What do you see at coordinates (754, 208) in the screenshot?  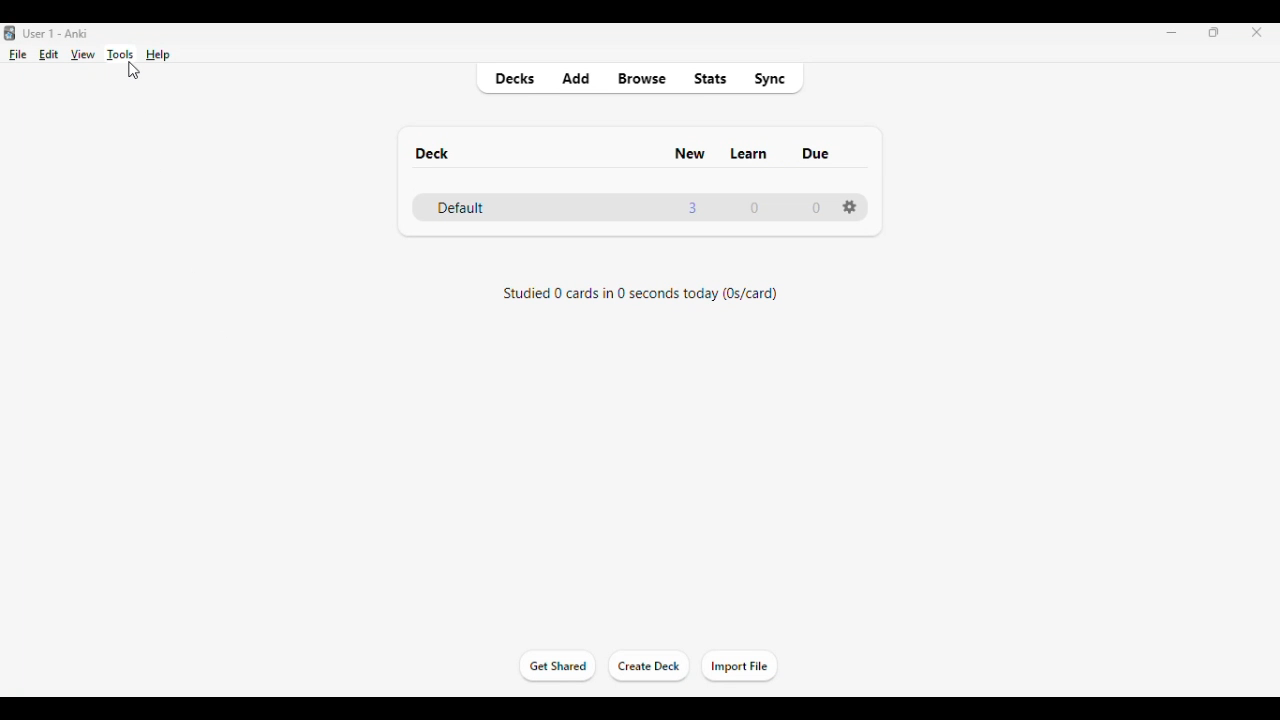 I see `0` at bounding box center [754, 208].